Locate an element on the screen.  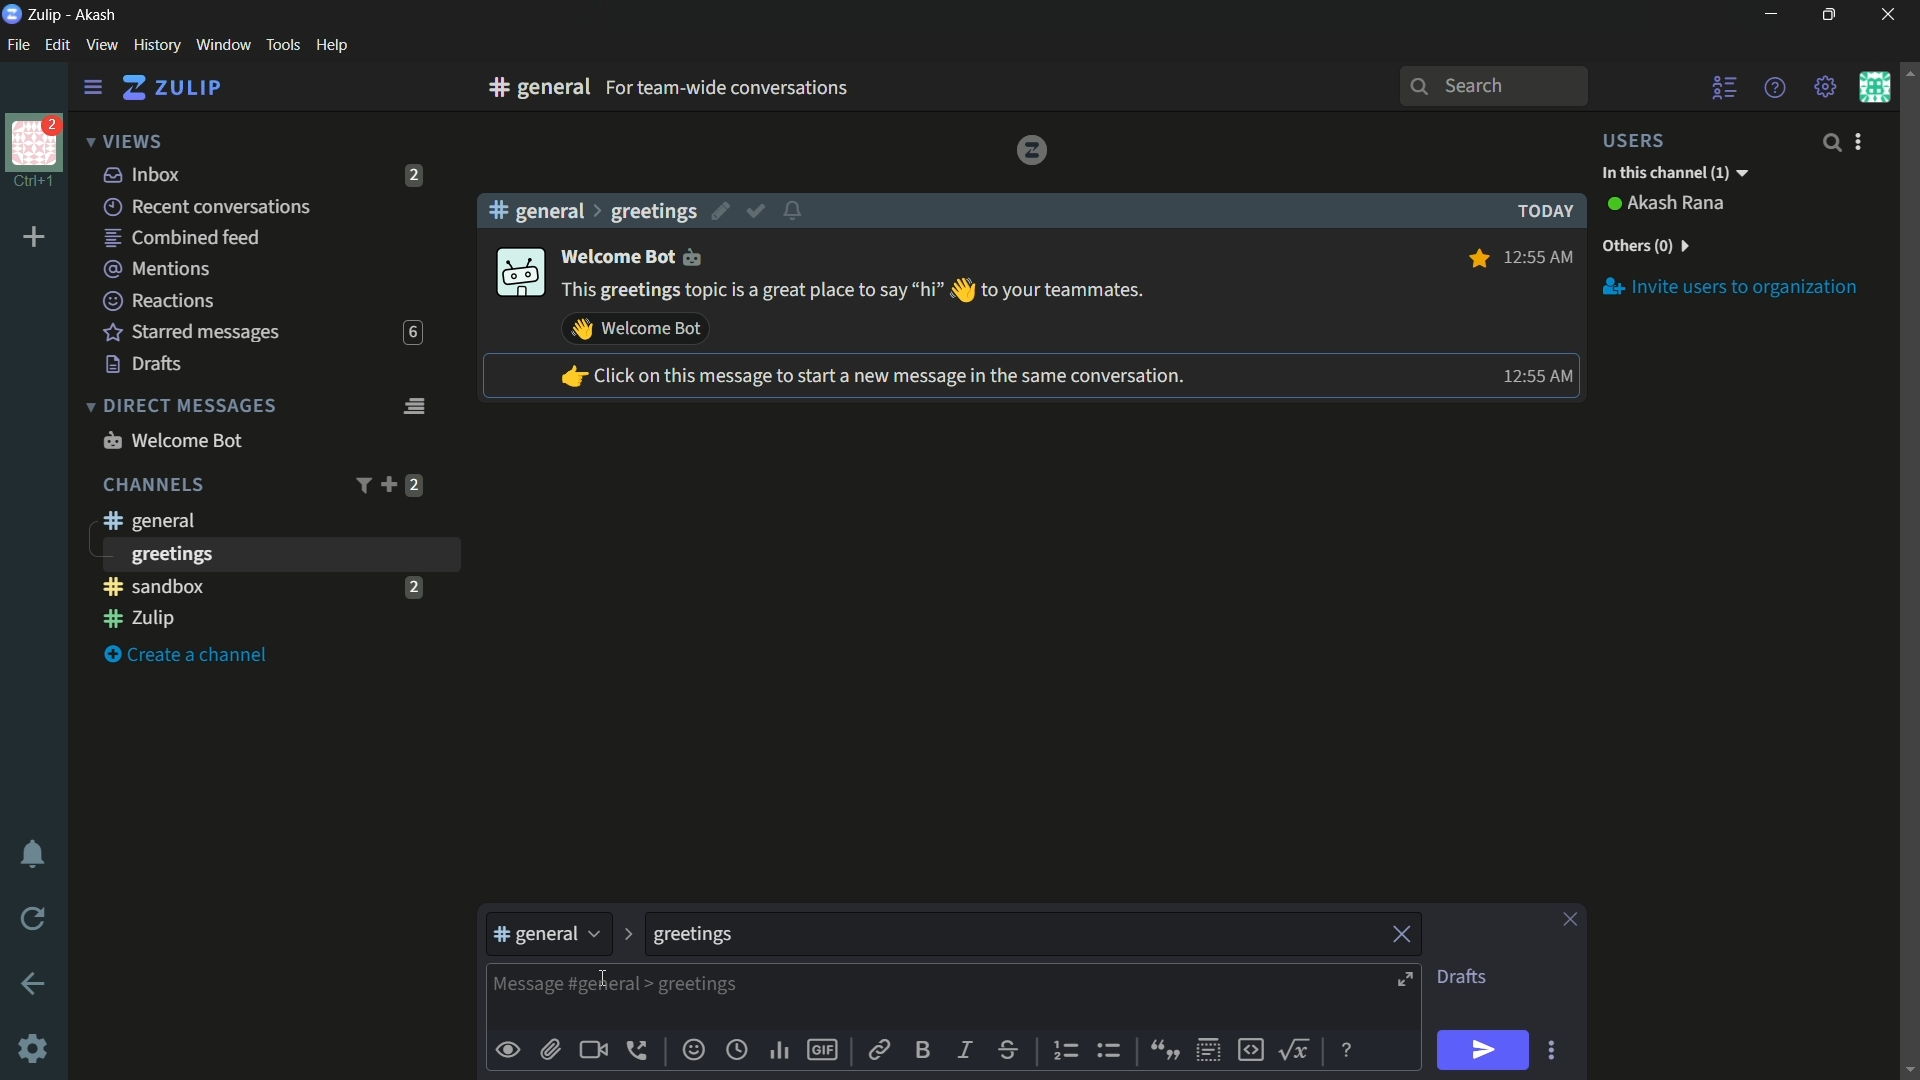
display picture is located at coordinates (518, 274).